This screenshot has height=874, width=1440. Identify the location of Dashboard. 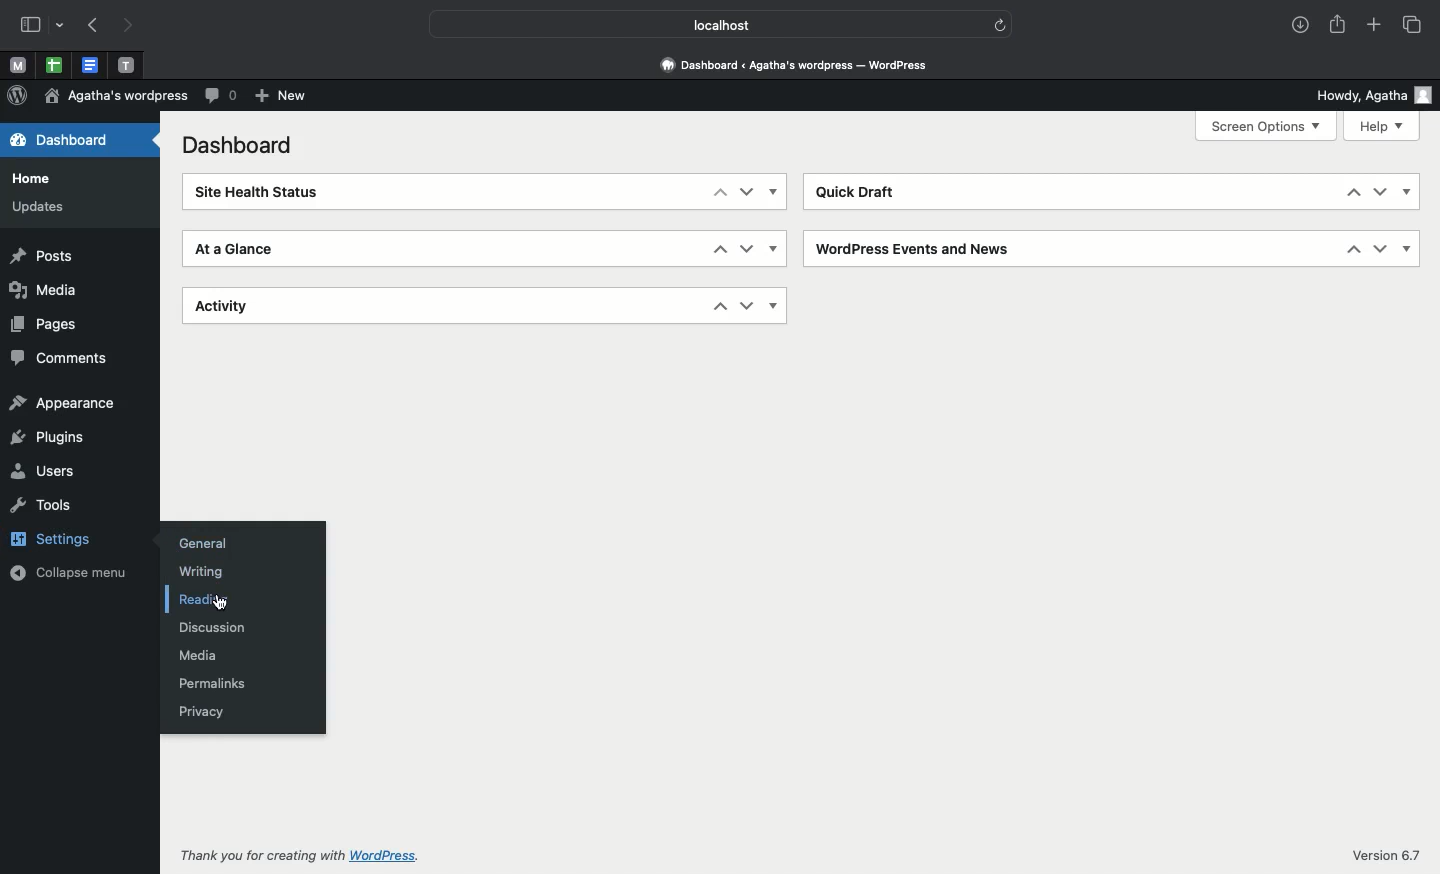
(792, 66).